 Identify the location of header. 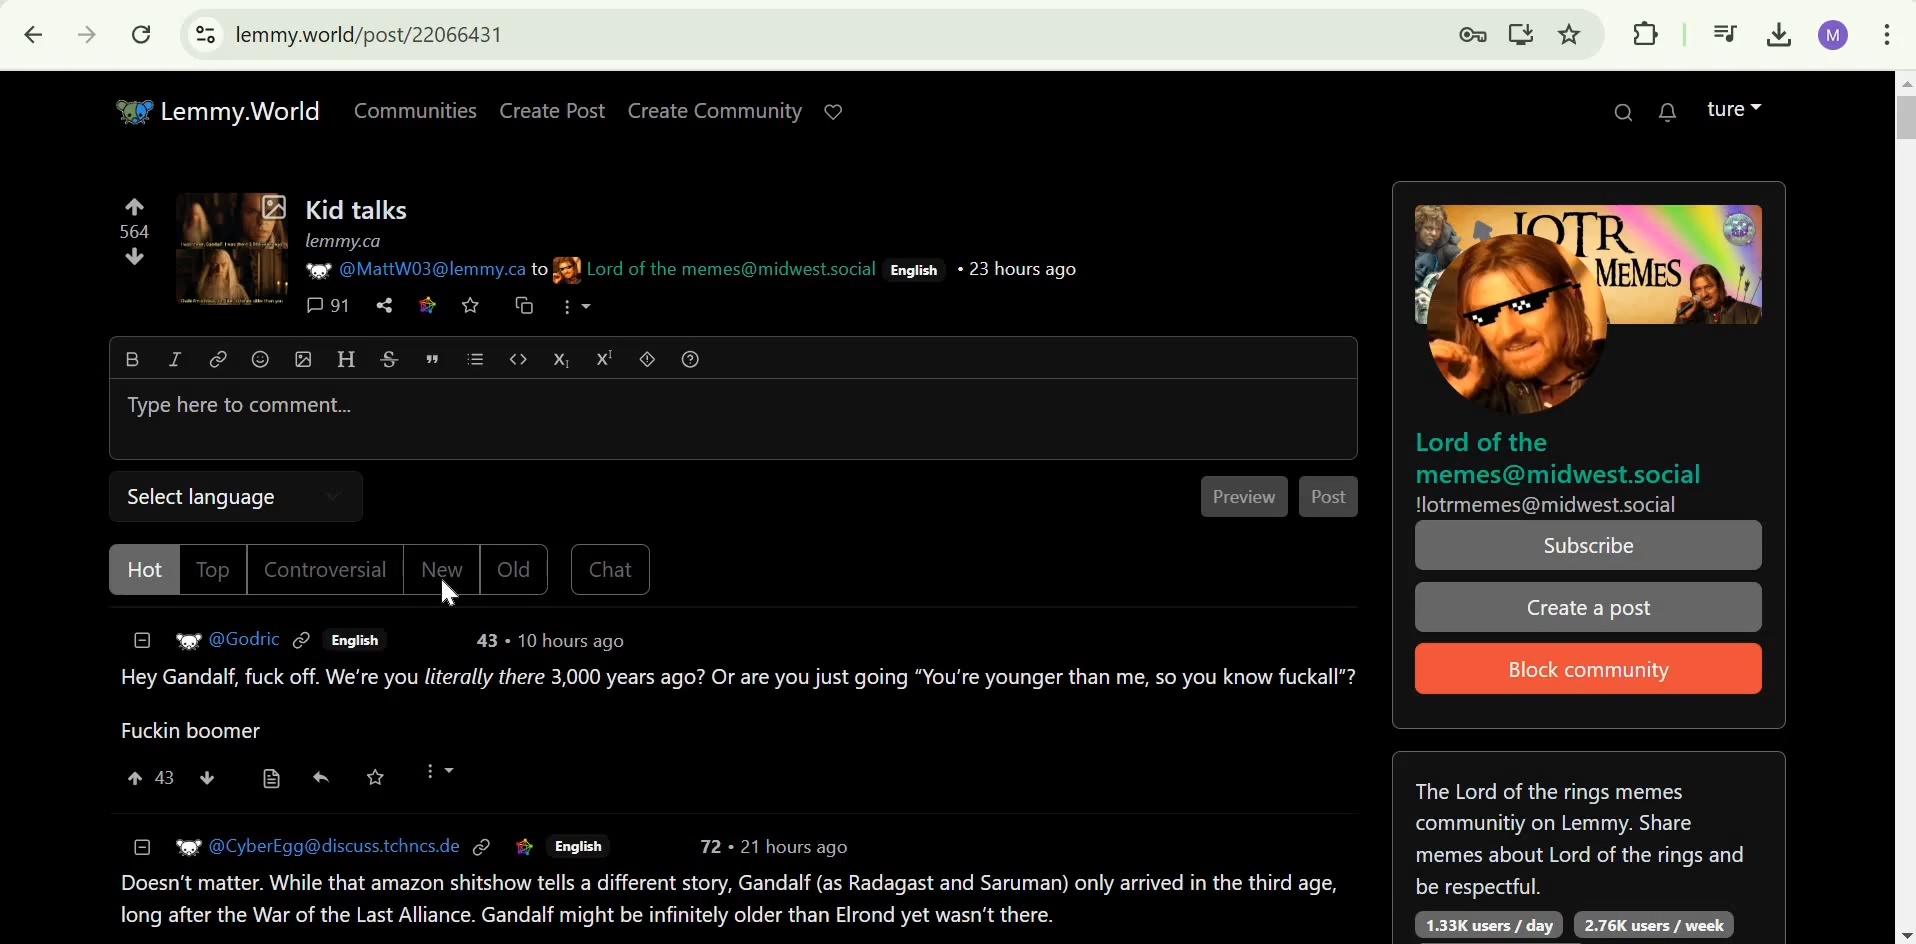
(345, 358).